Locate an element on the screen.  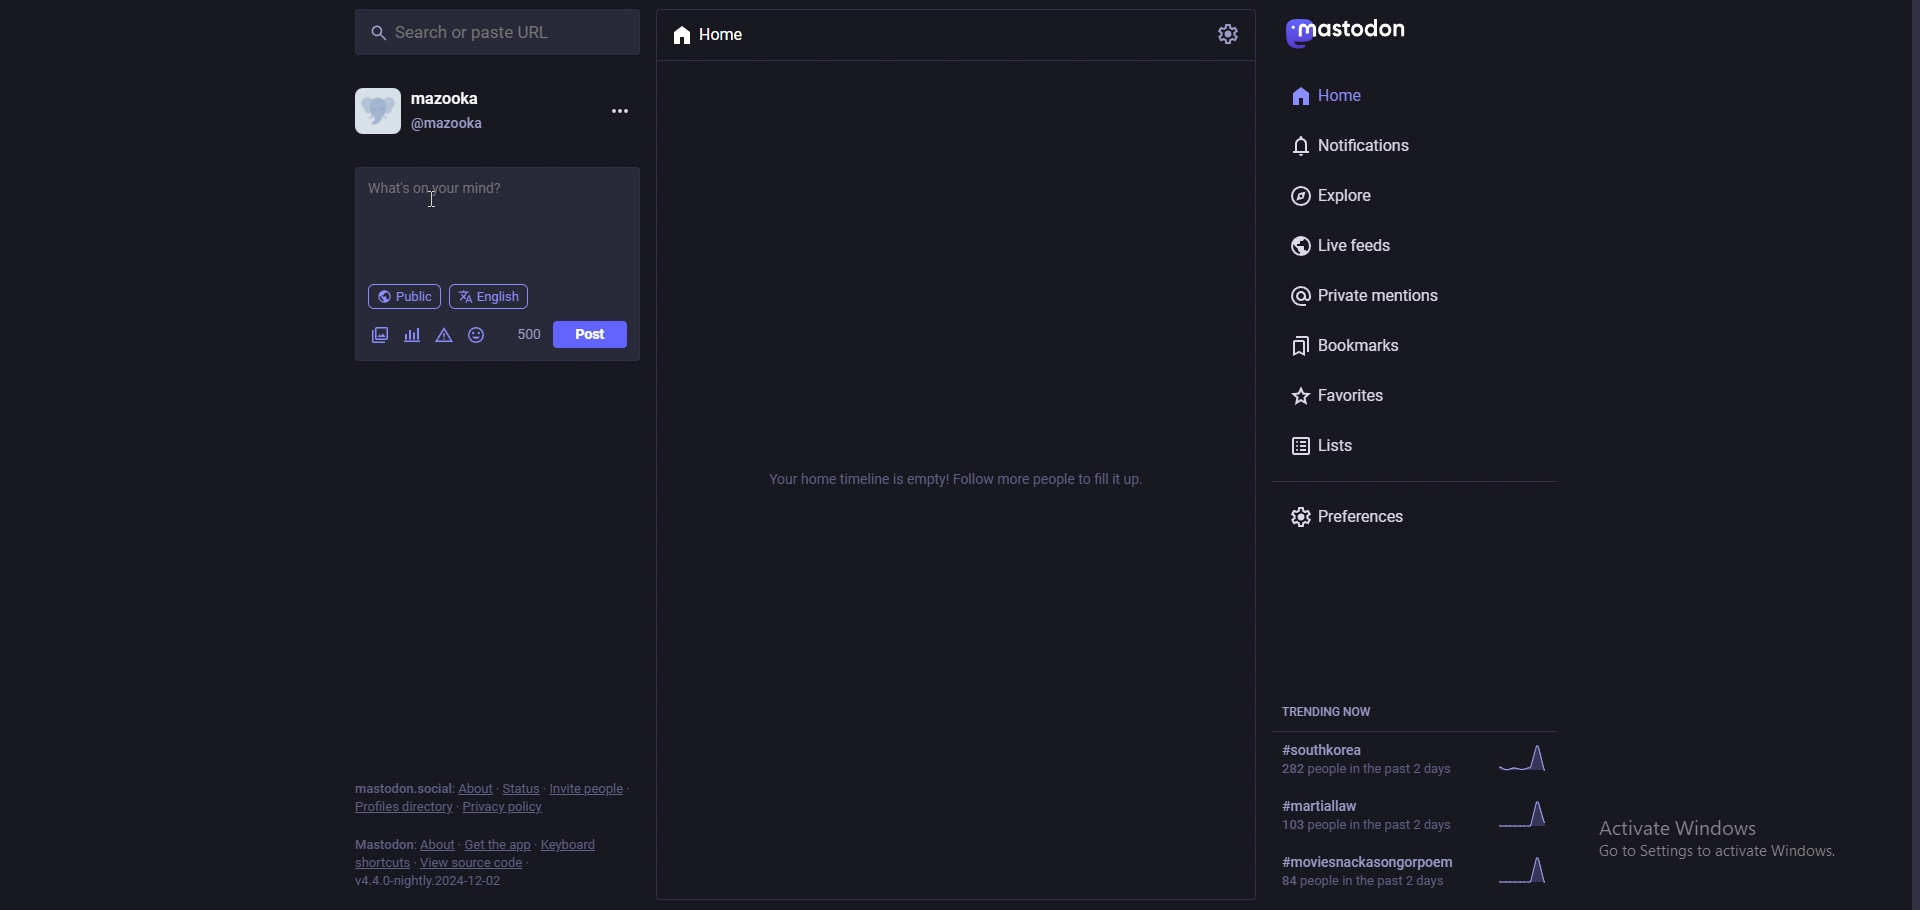
status is located at coordinates (521, 789).